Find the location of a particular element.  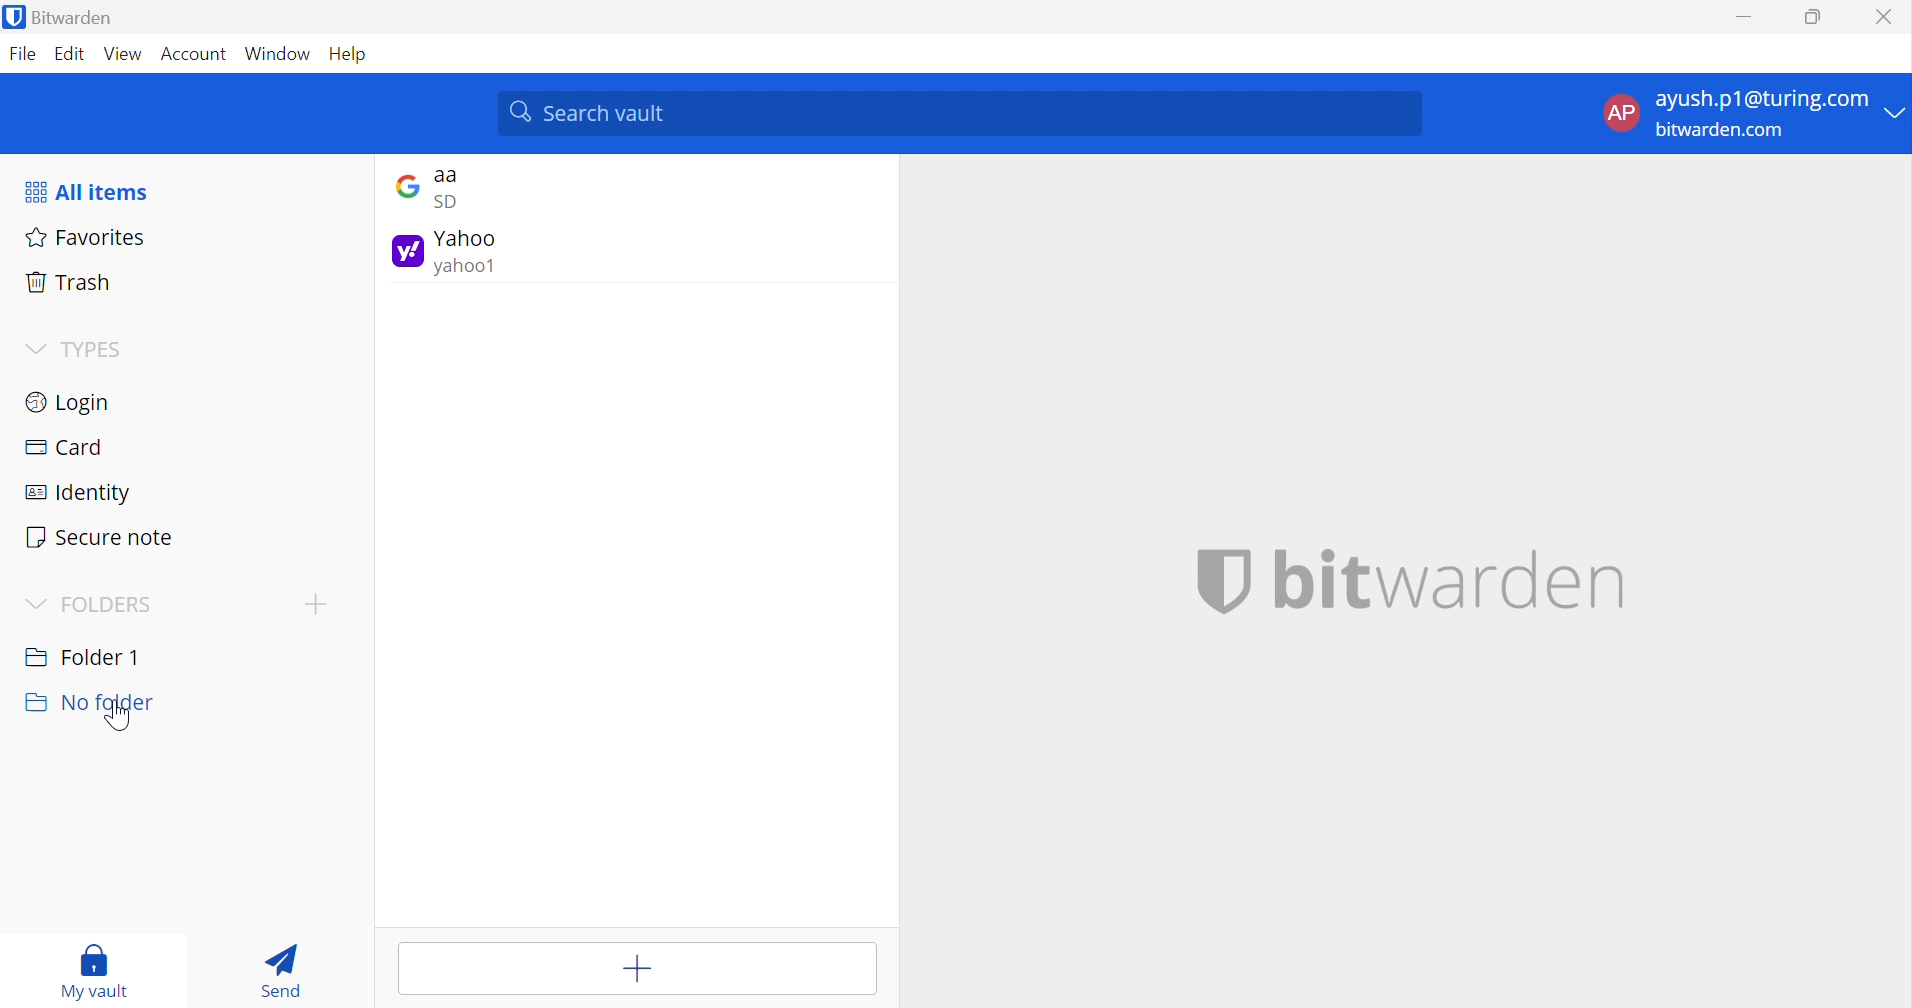

 is located at coordinates (60, 18).